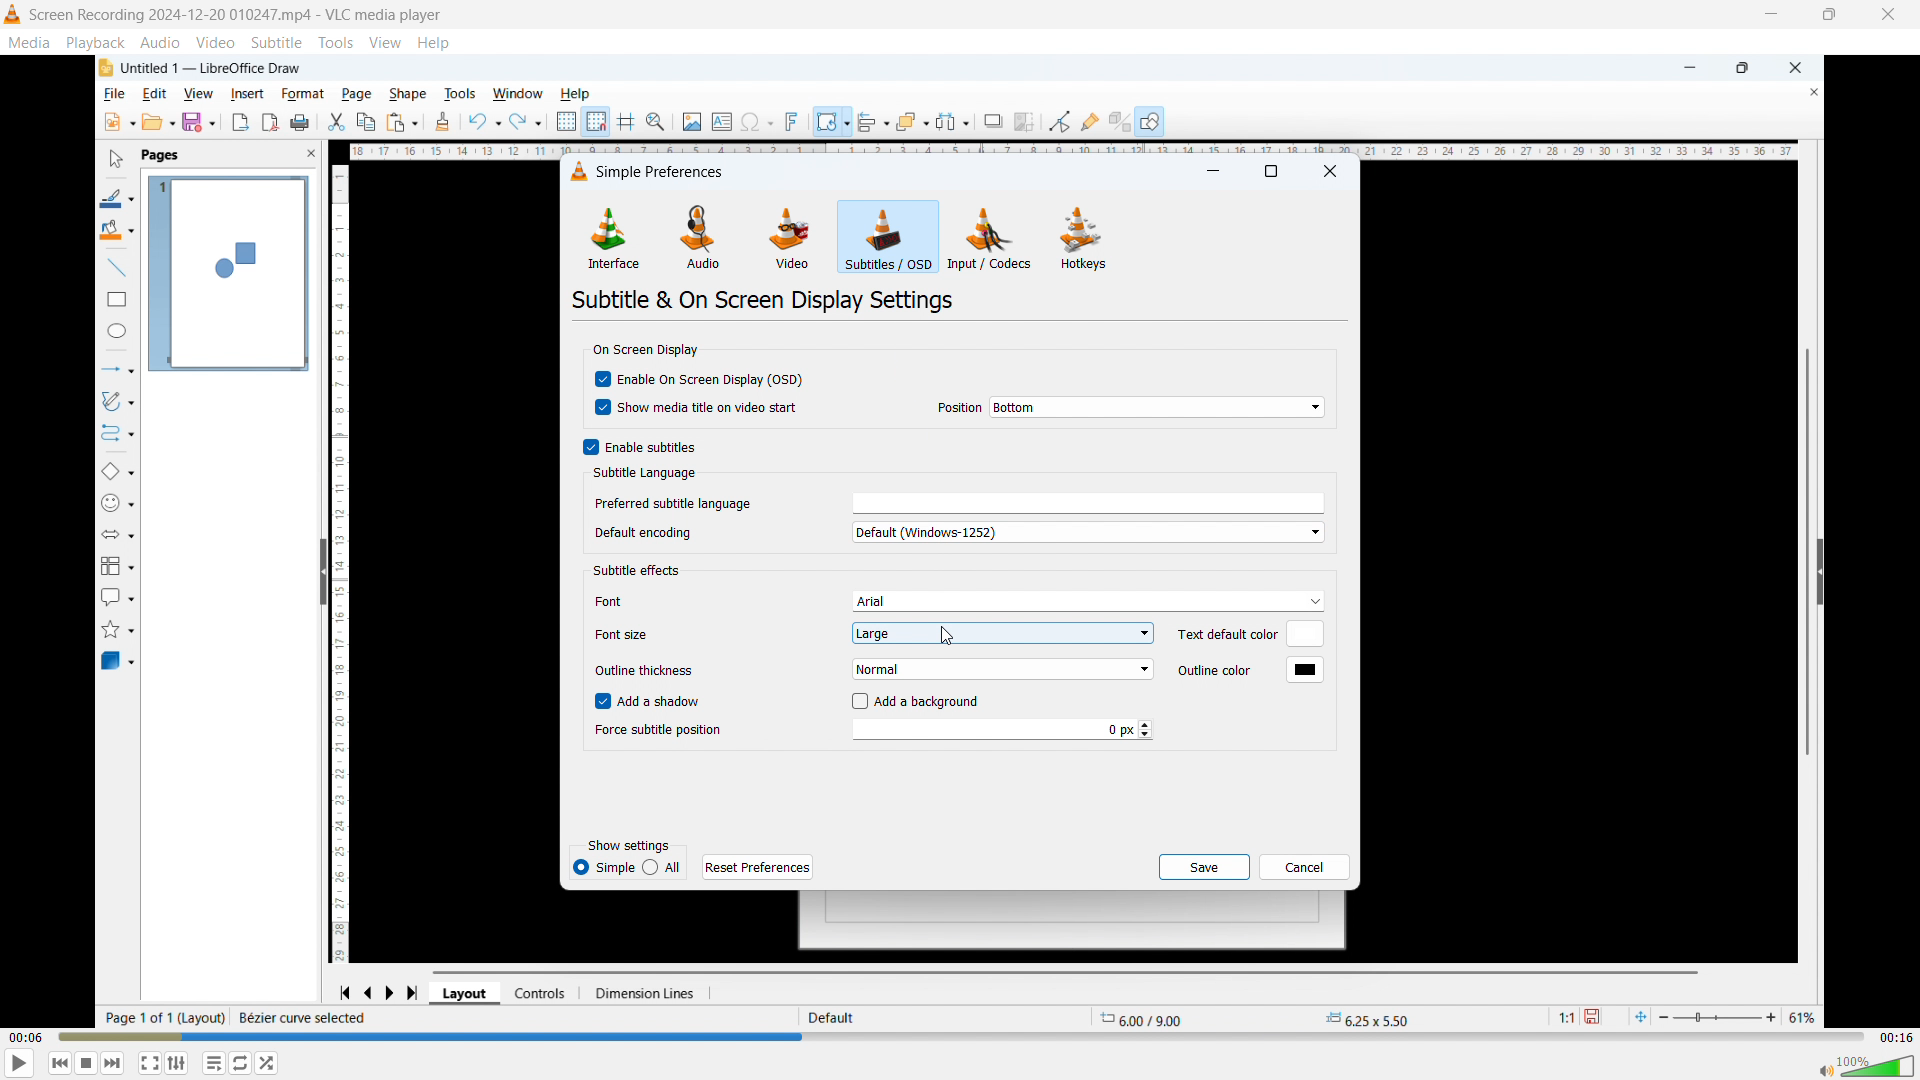  I want to click on Force subtitle position, so click(659, 730).